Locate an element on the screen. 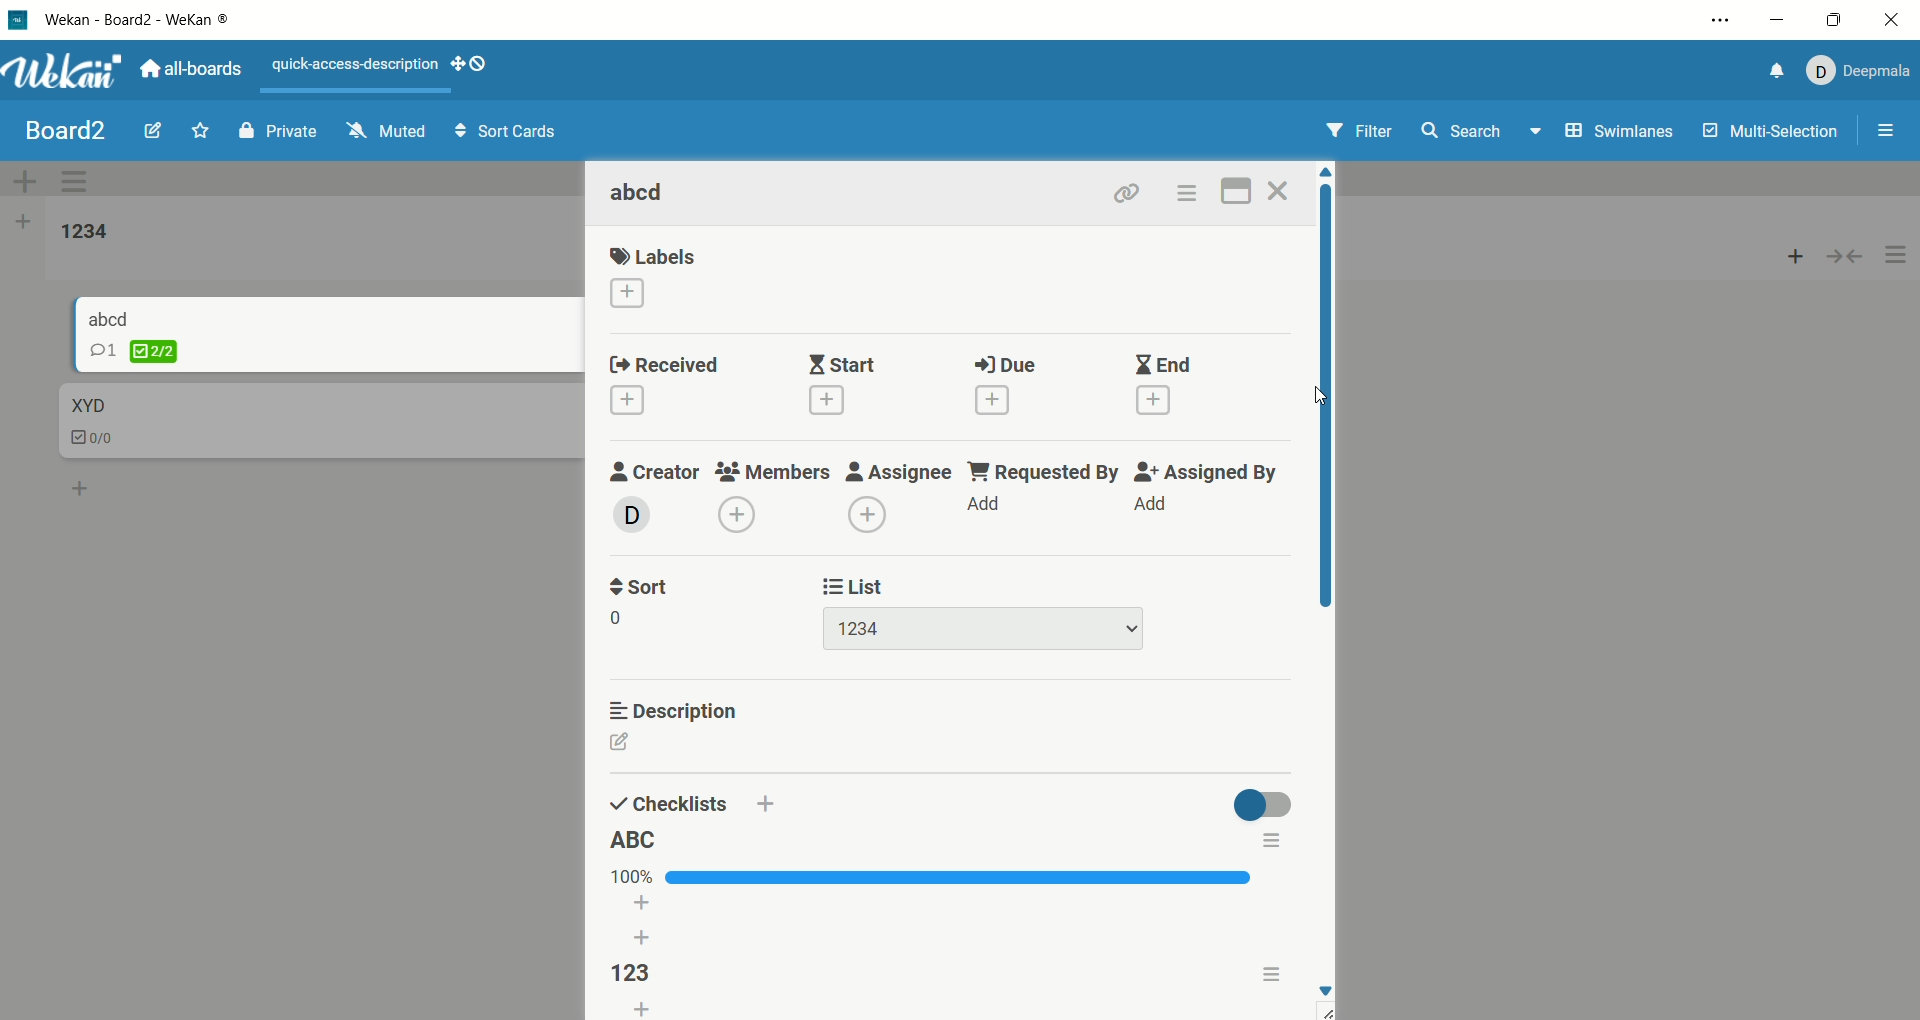 This screenshot has height=1020, width=1920. add is located at coordinates (1154, 400).